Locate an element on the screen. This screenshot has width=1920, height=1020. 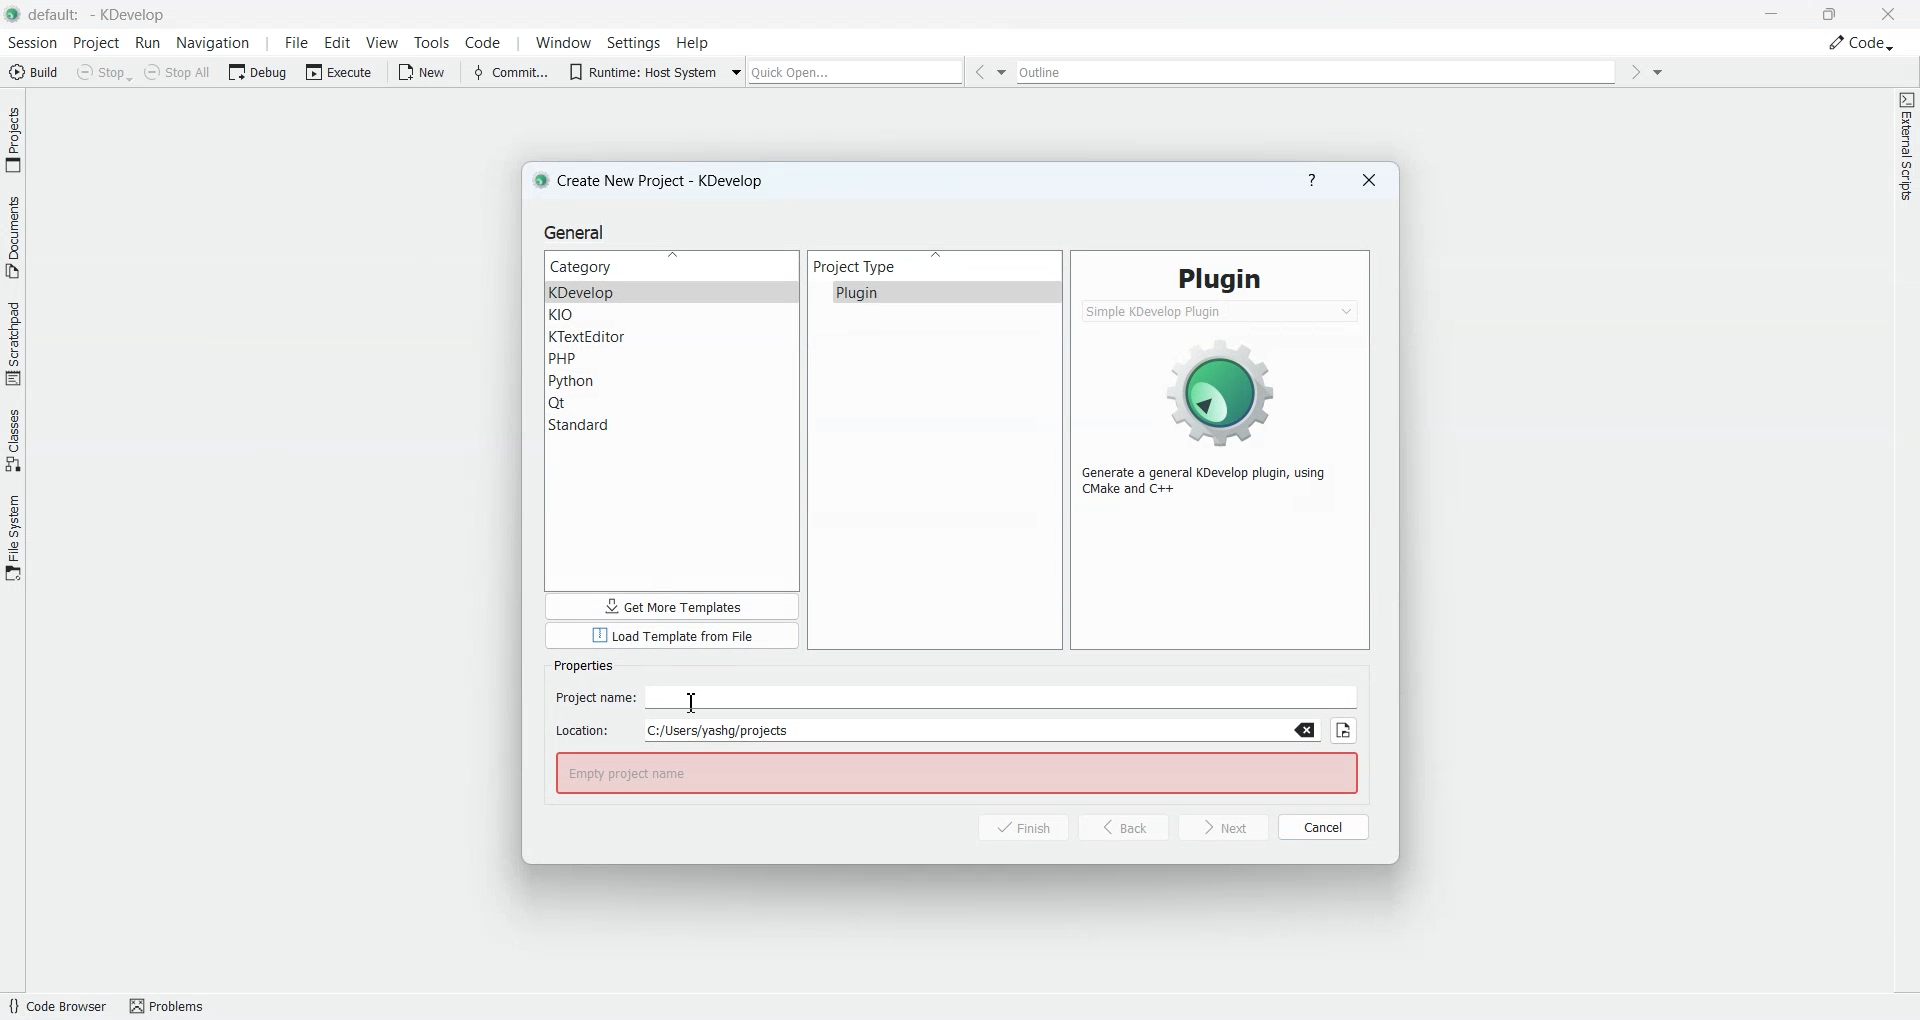
Edit is located at coordinates (338, 42).